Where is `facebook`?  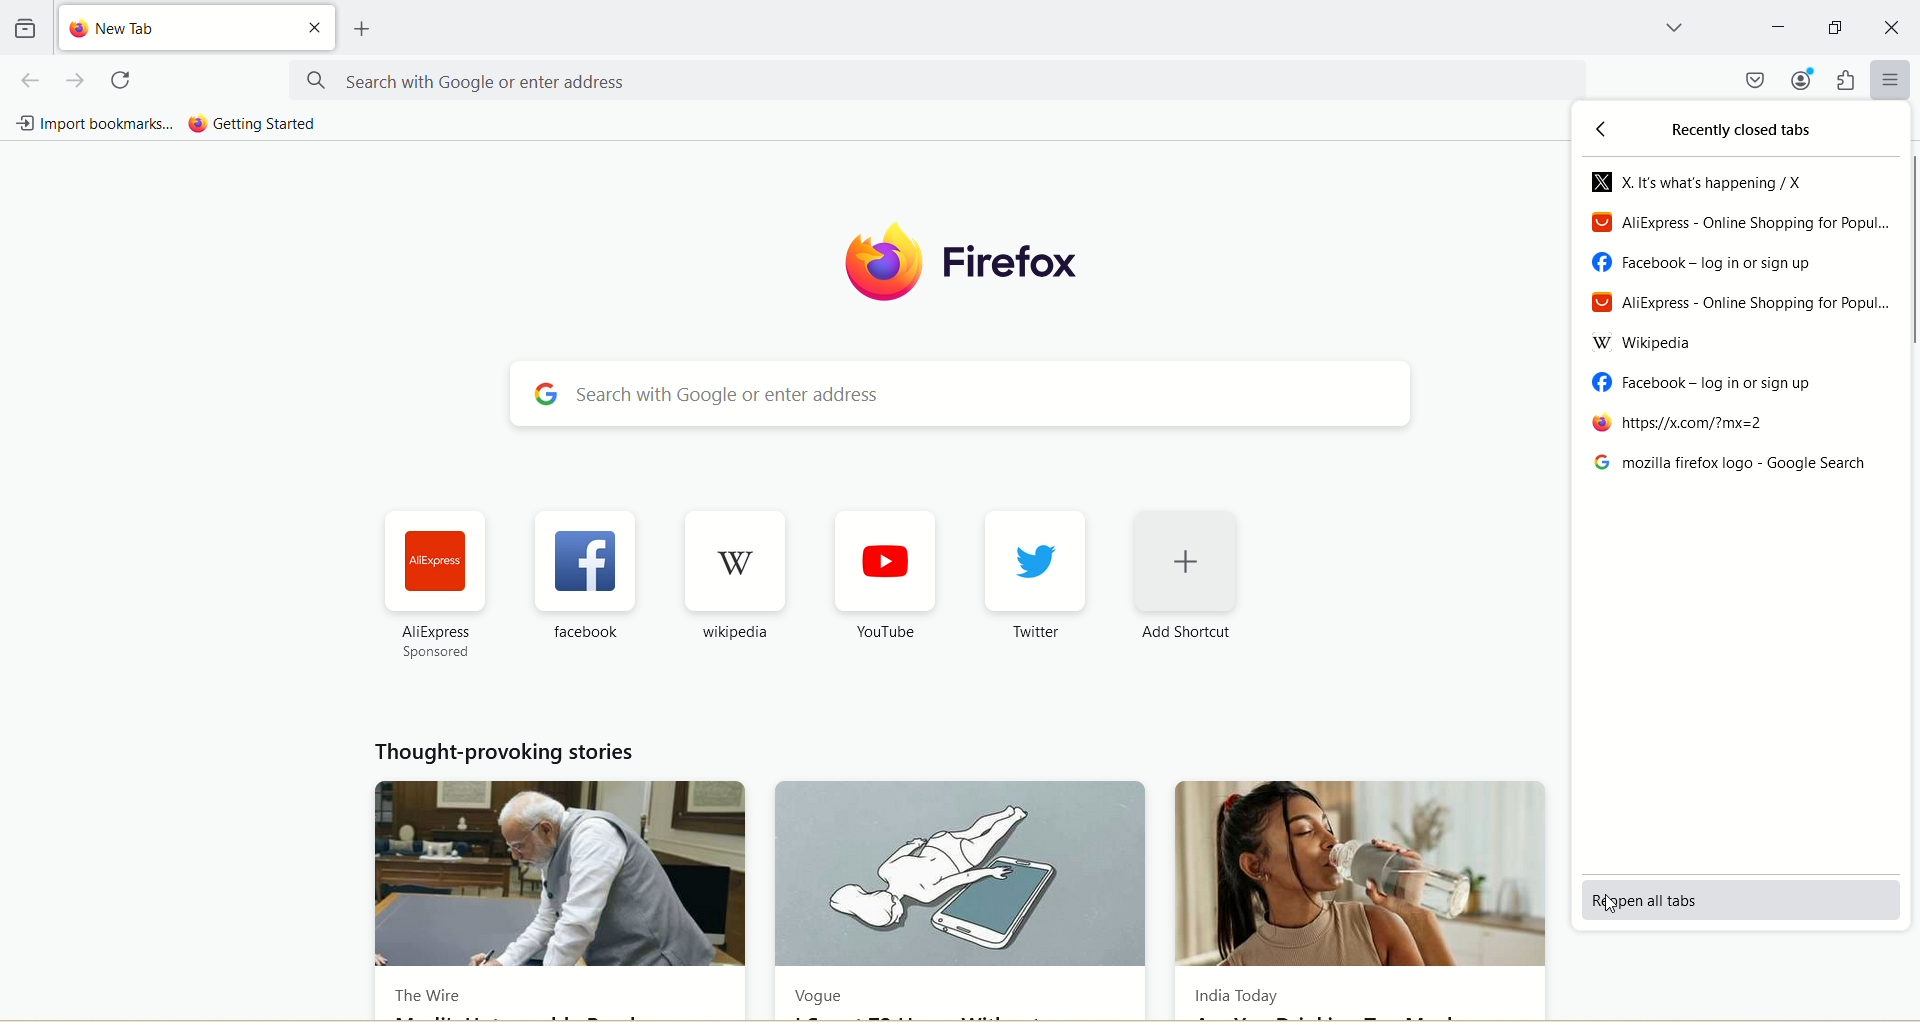
facebook is located at coordinates (1748, 389).